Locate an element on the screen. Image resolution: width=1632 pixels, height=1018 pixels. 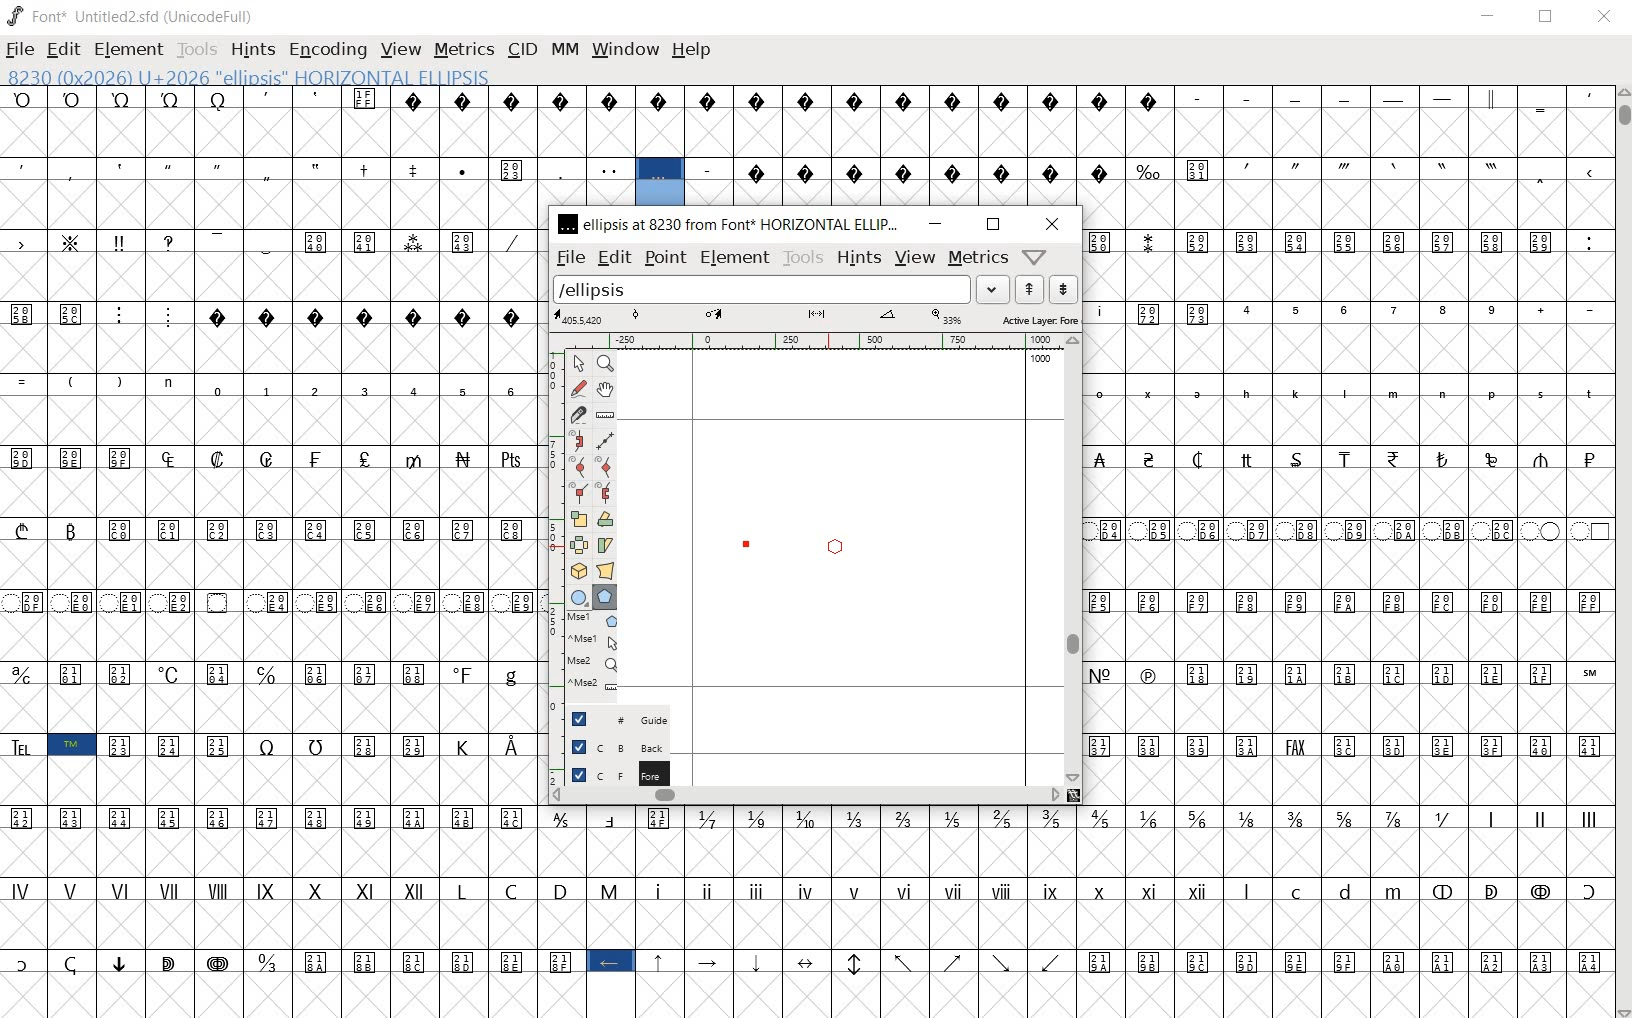
load word list is located at coordinates (781, 289).